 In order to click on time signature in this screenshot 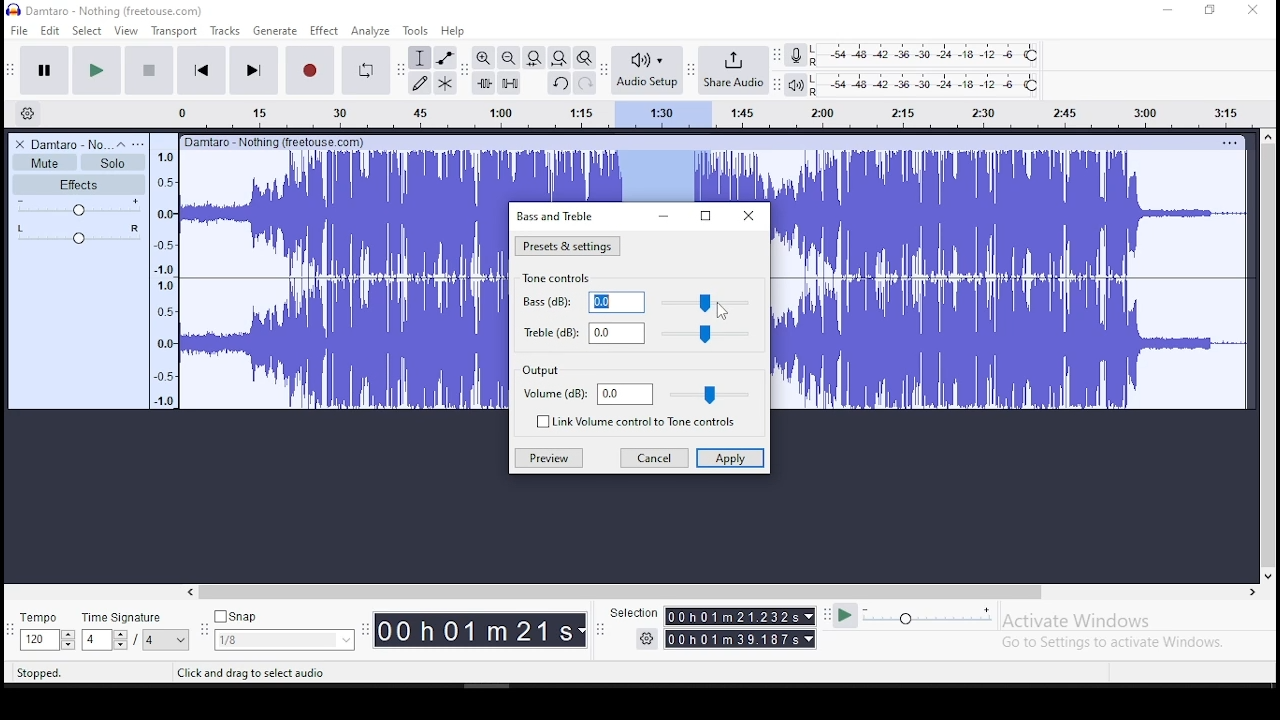, I will do `click(135, 617)`.